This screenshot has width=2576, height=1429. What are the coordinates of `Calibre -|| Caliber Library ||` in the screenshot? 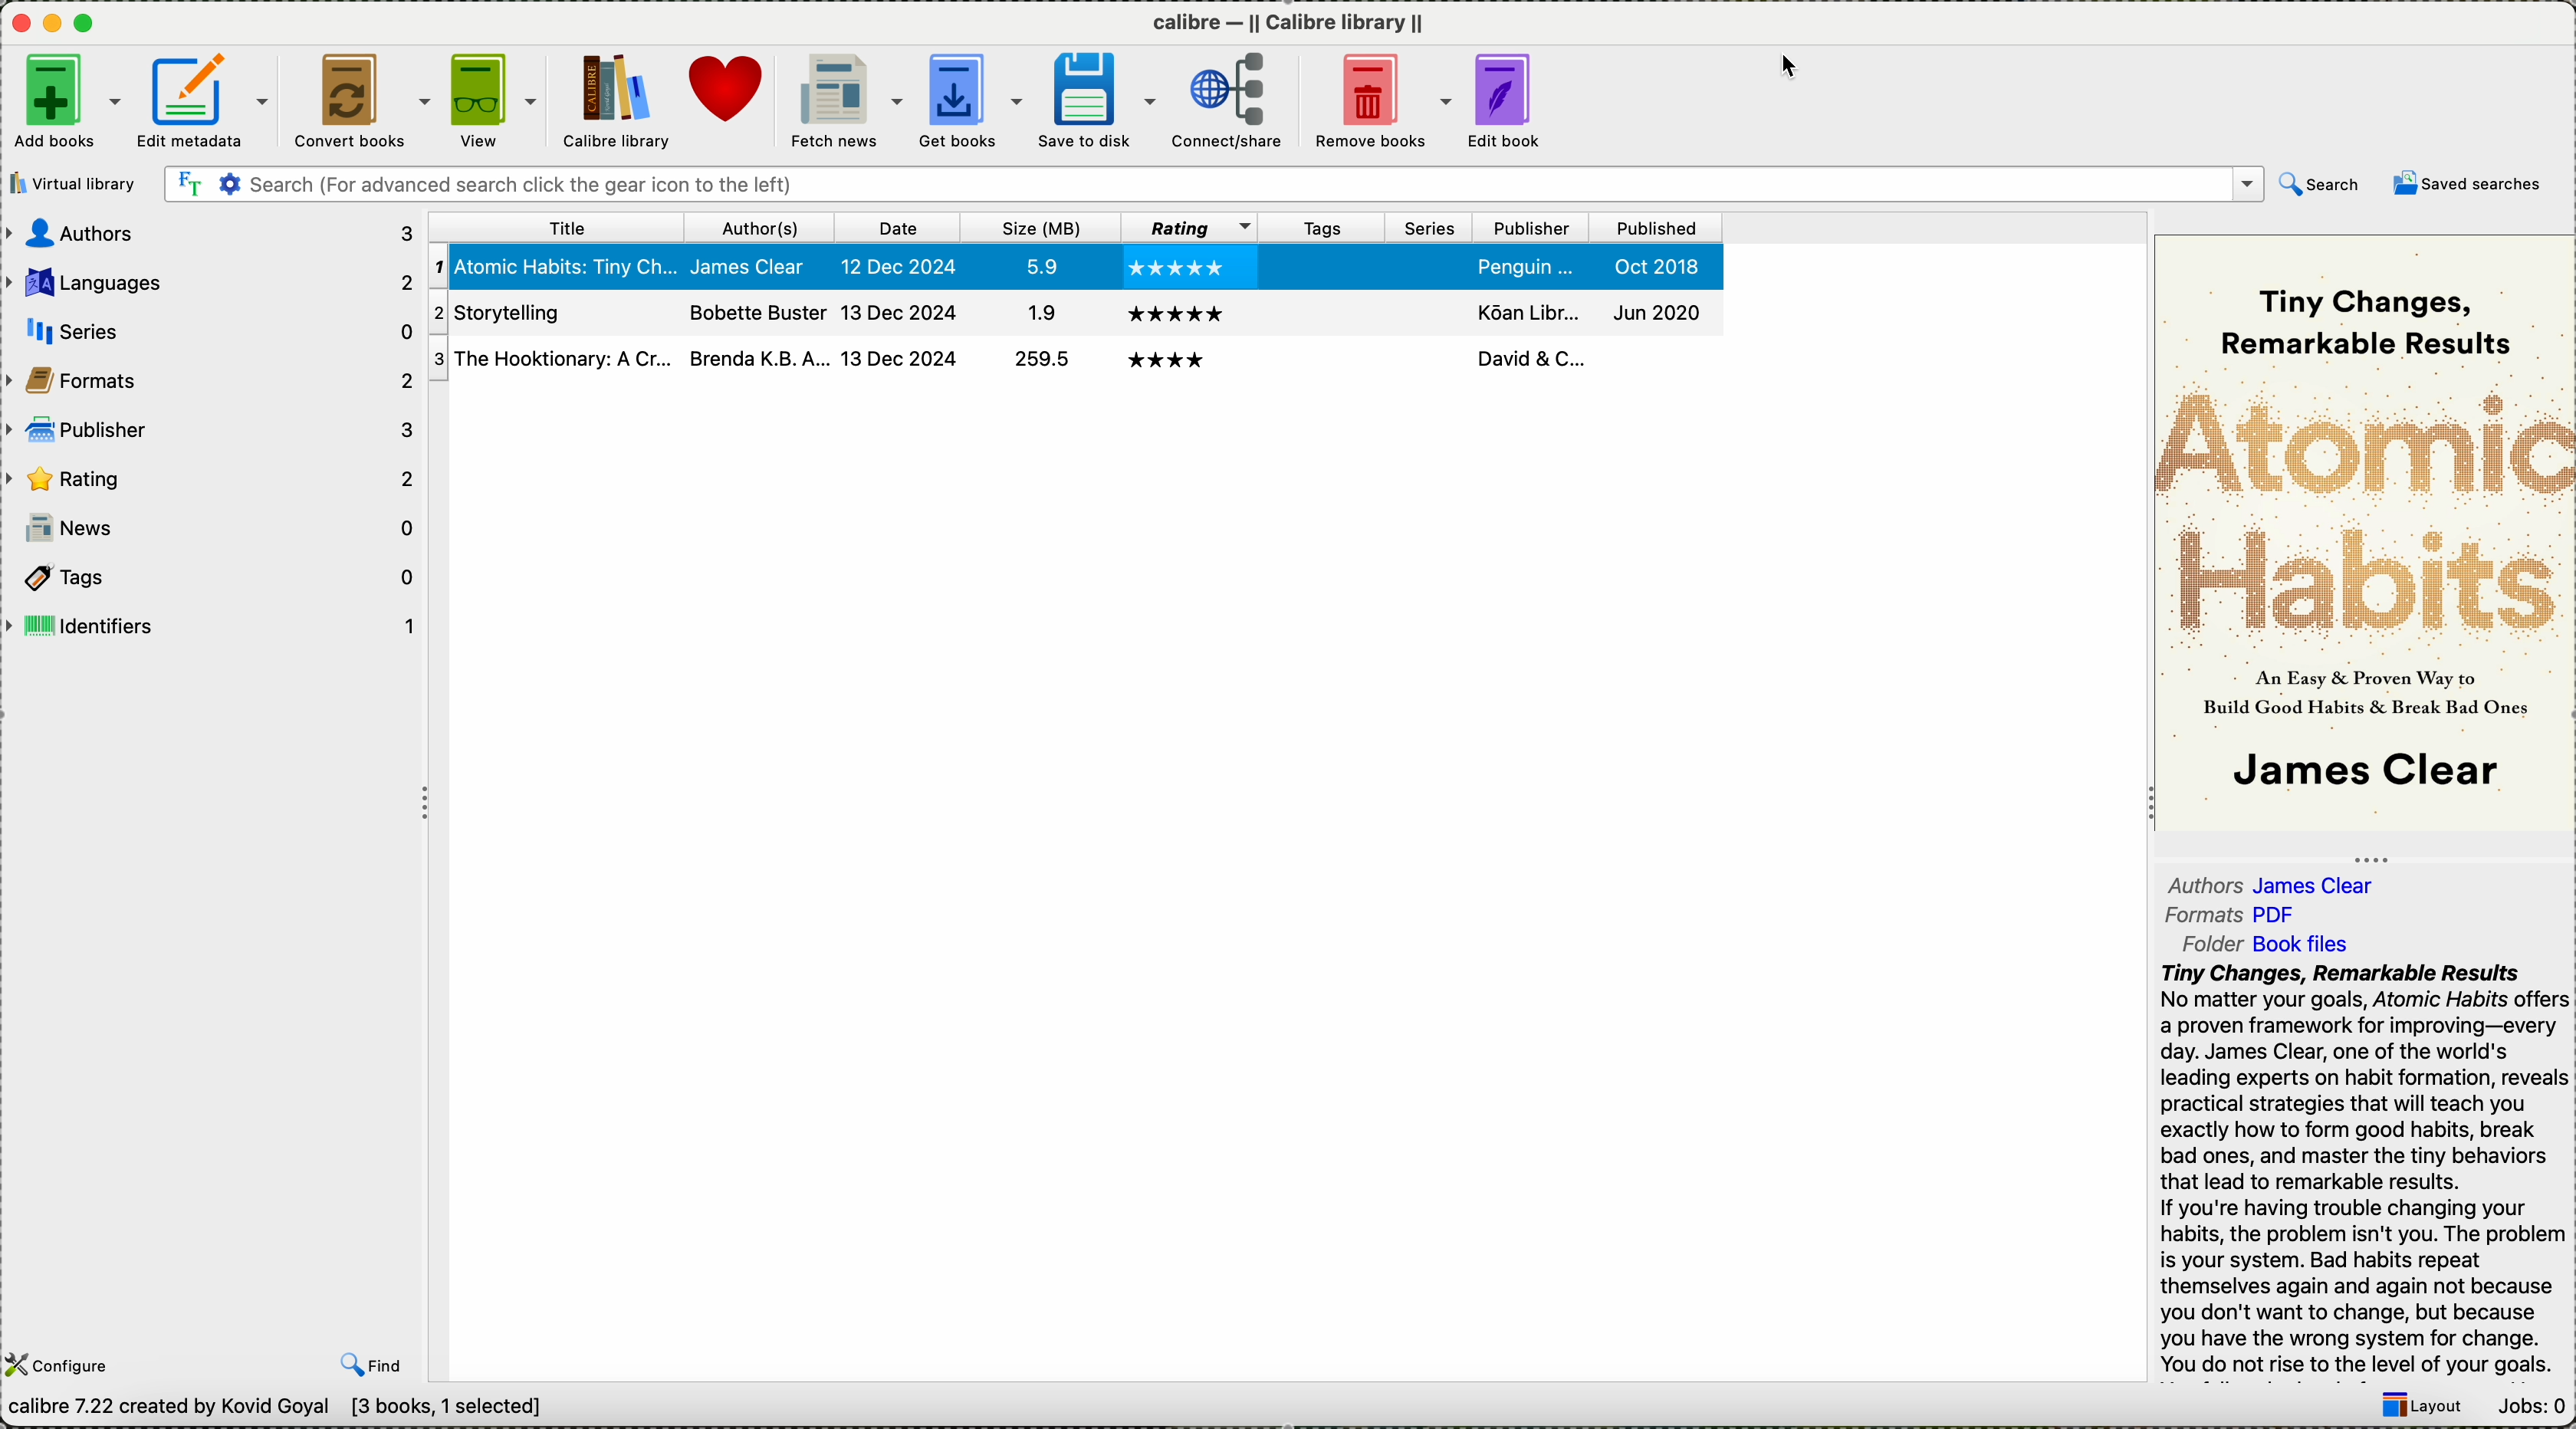 It's located at (1293, 23).